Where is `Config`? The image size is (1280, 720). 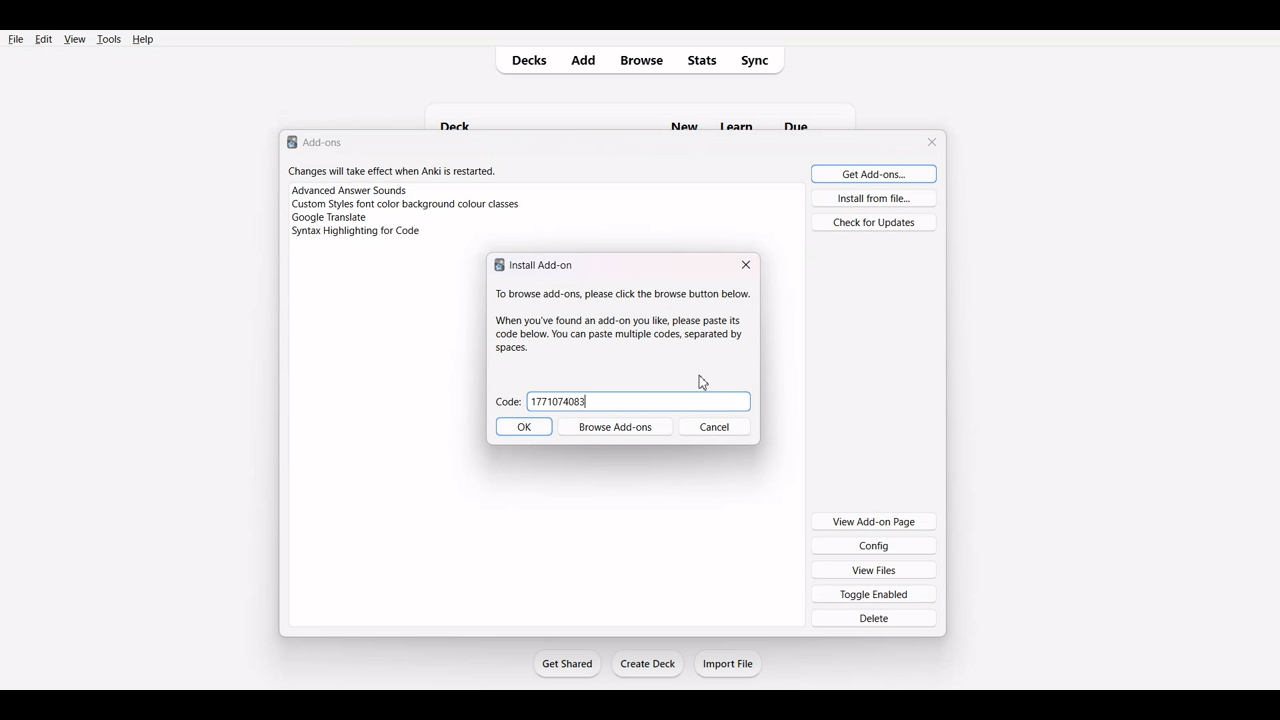
Config is located at coordinates (874, 545).